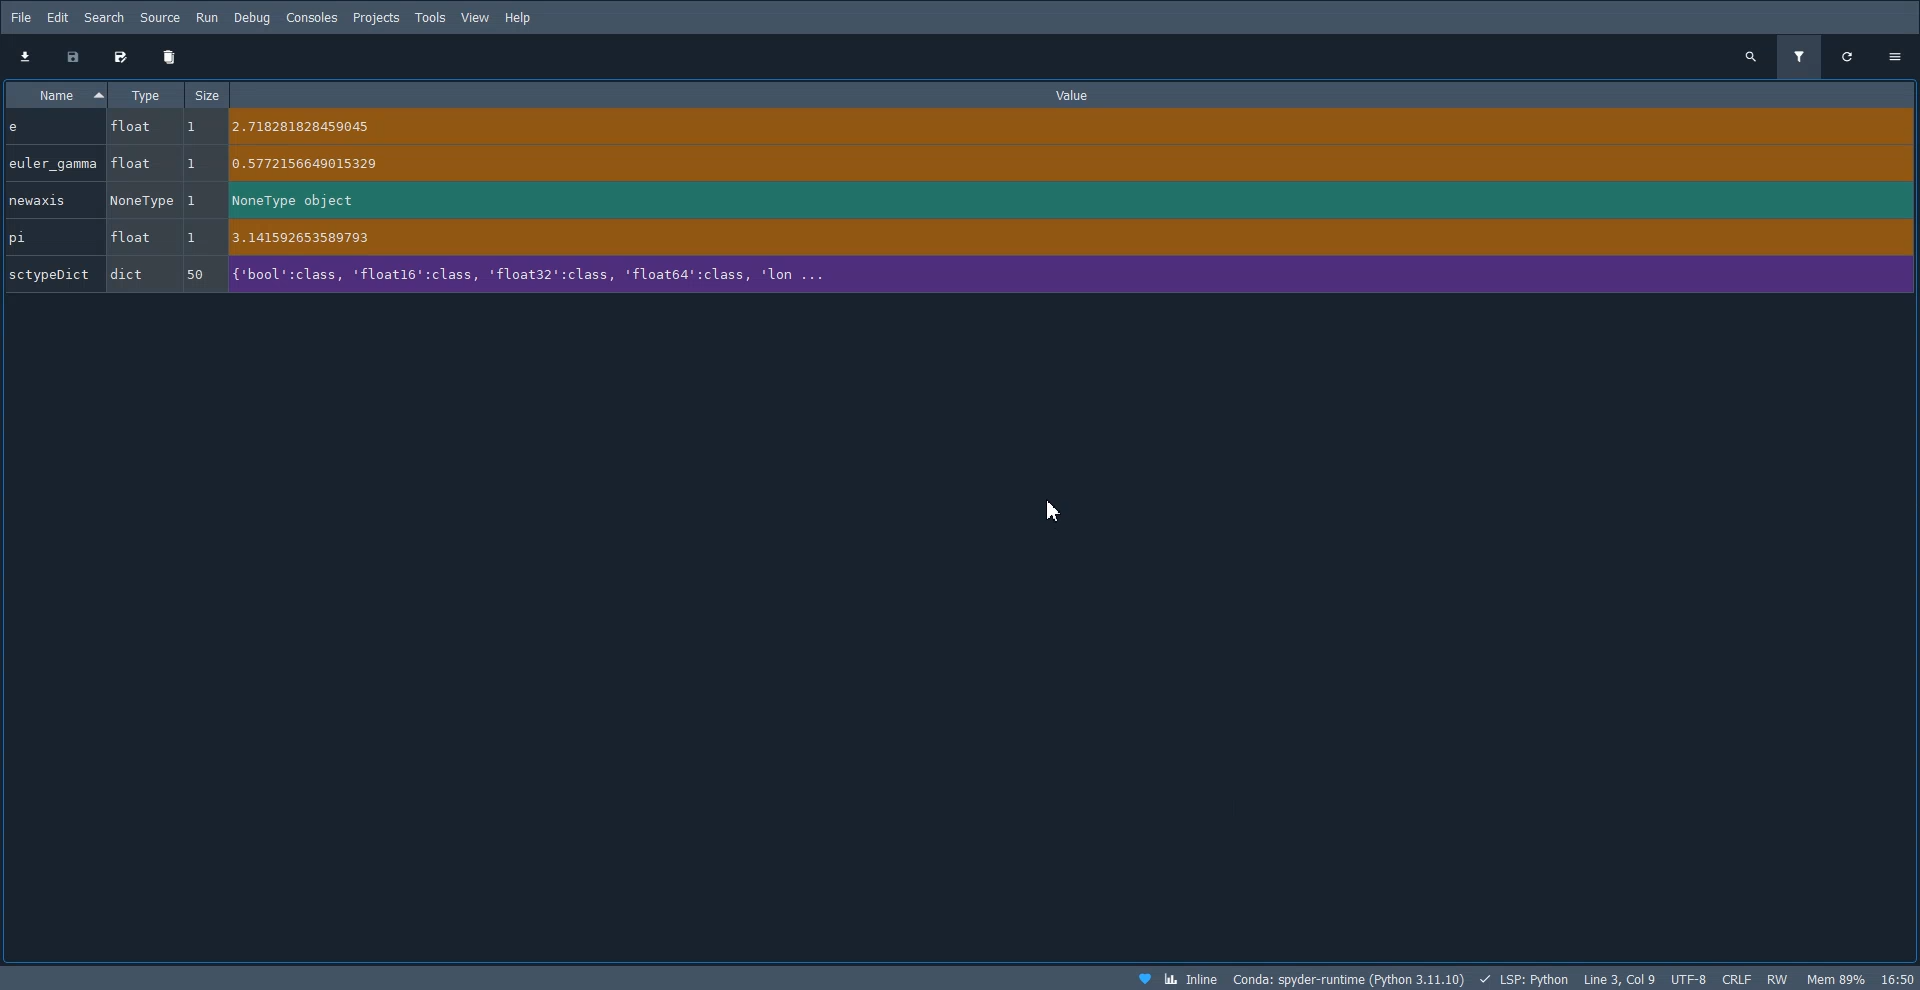 This screenshot has width=1920, height=990. I want to click on LSP: PYTHON, so click(1526, 979).